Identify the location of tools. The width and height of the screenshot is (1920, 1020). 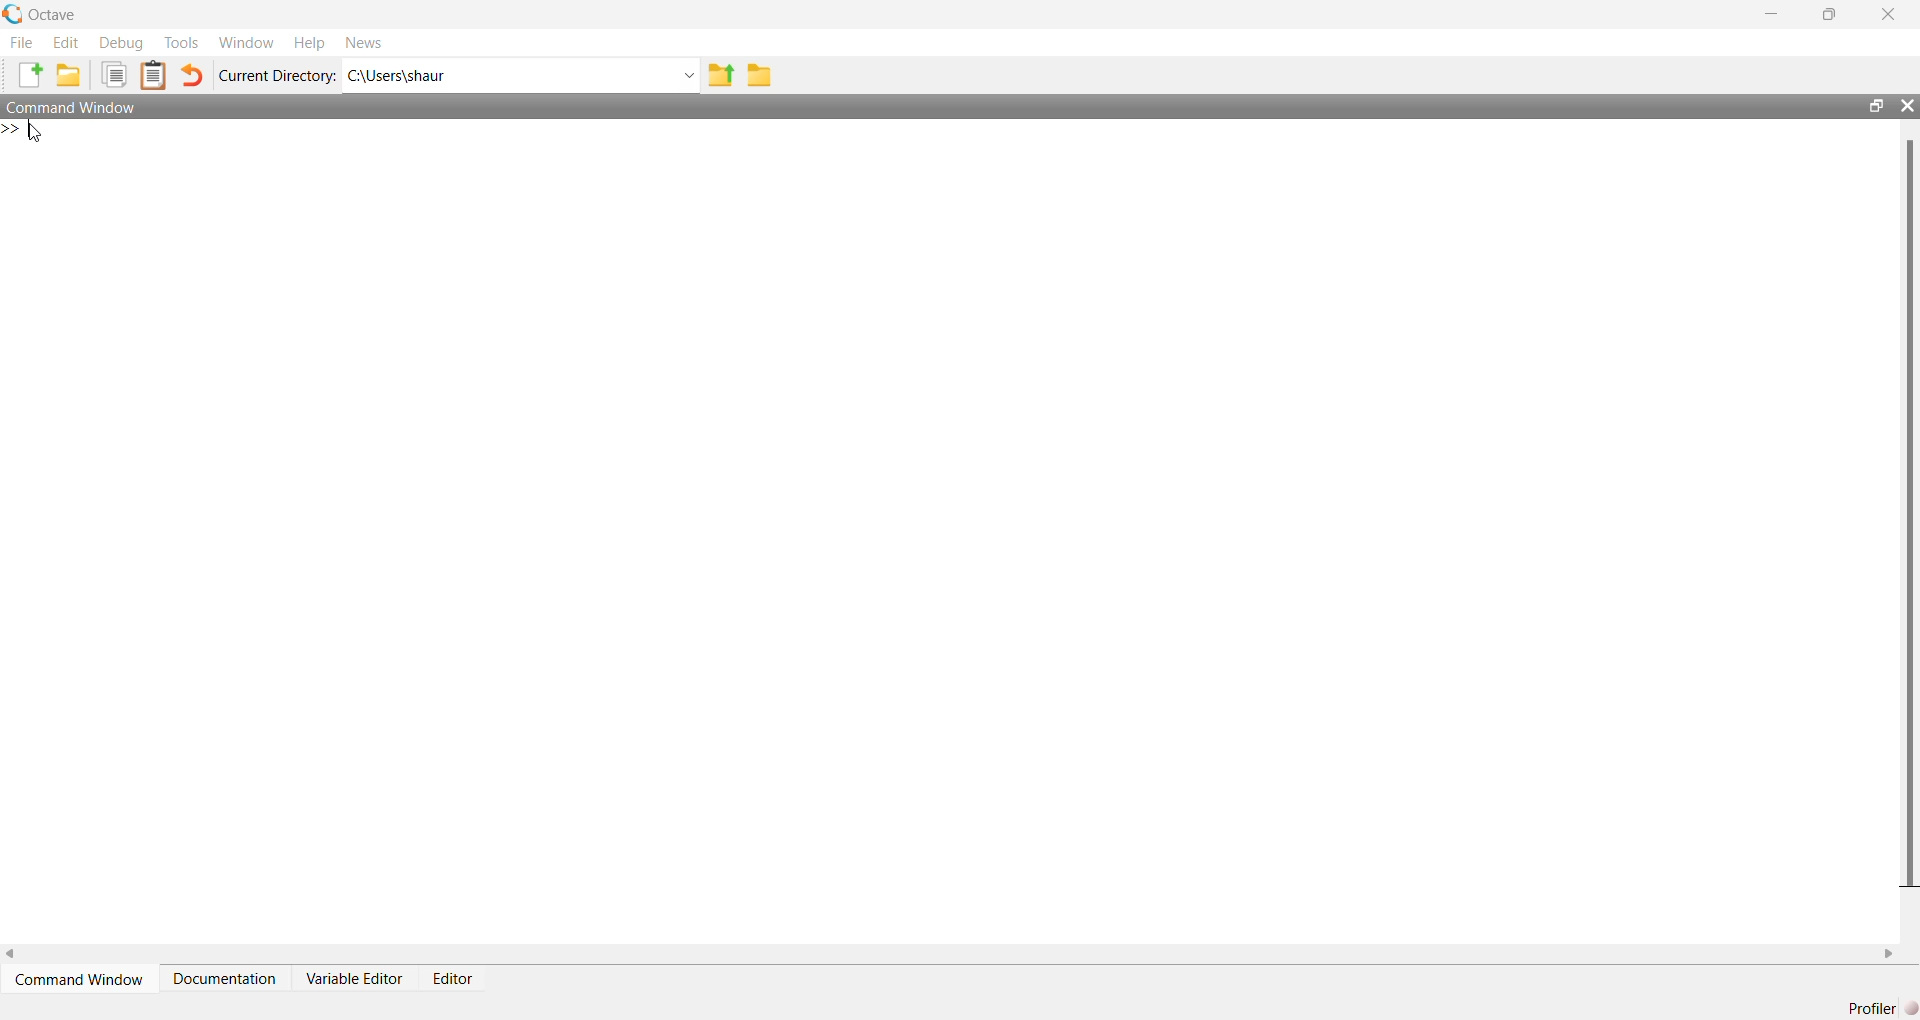
(185, 43).